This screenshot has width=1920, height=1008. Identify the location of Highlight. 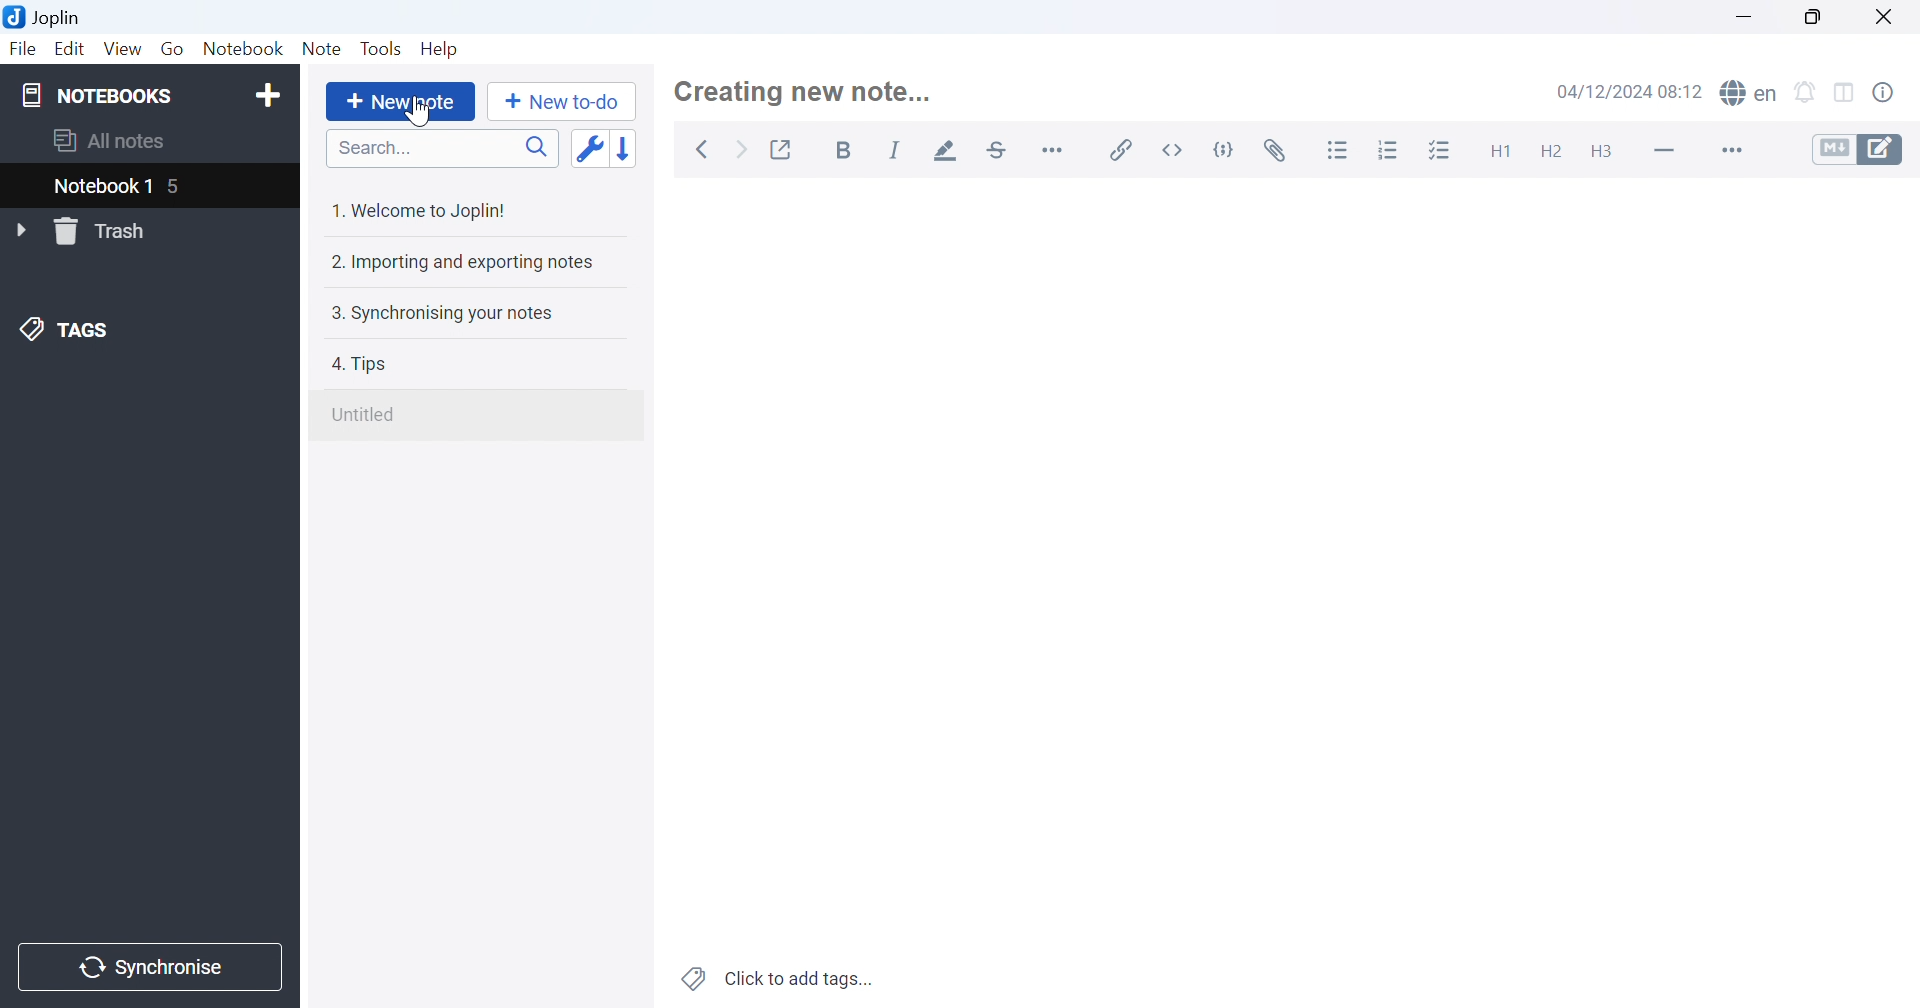
(944, 150).